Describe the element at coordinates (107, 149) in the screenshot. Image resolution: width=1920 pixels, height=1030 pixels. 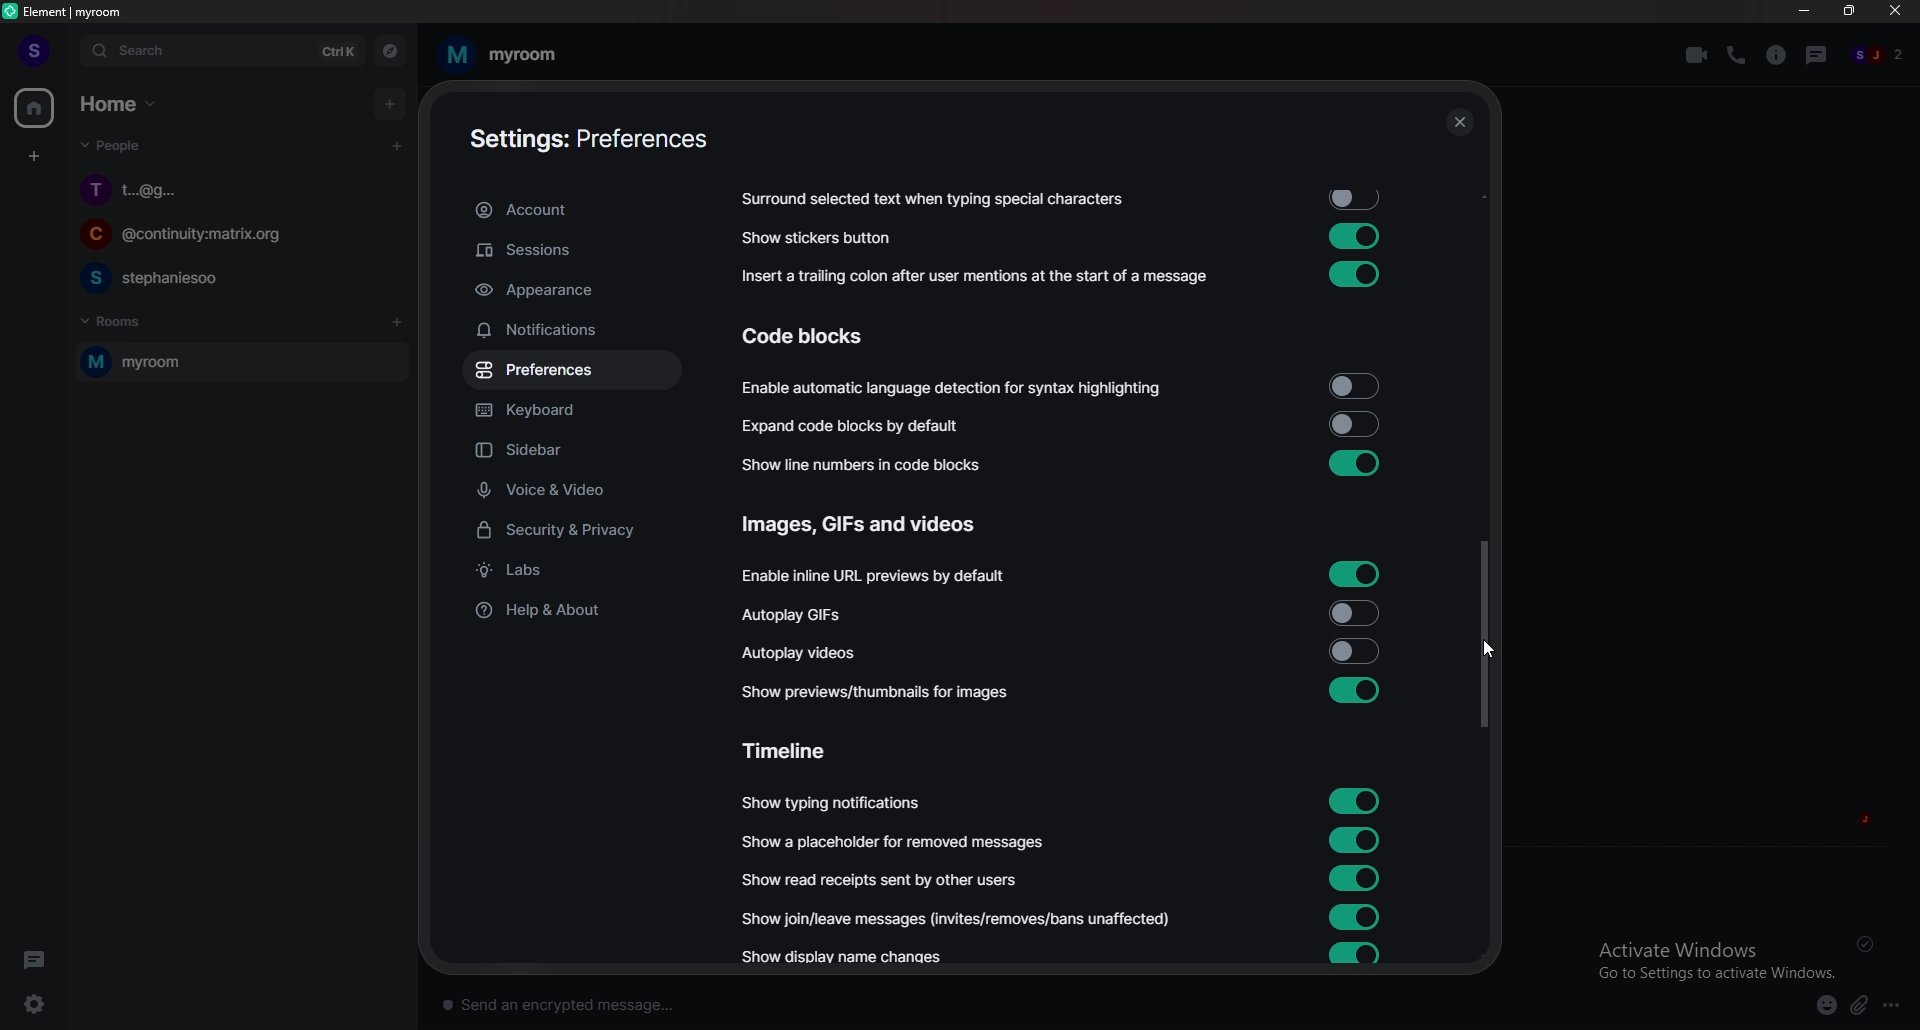
I see `People` at that location.